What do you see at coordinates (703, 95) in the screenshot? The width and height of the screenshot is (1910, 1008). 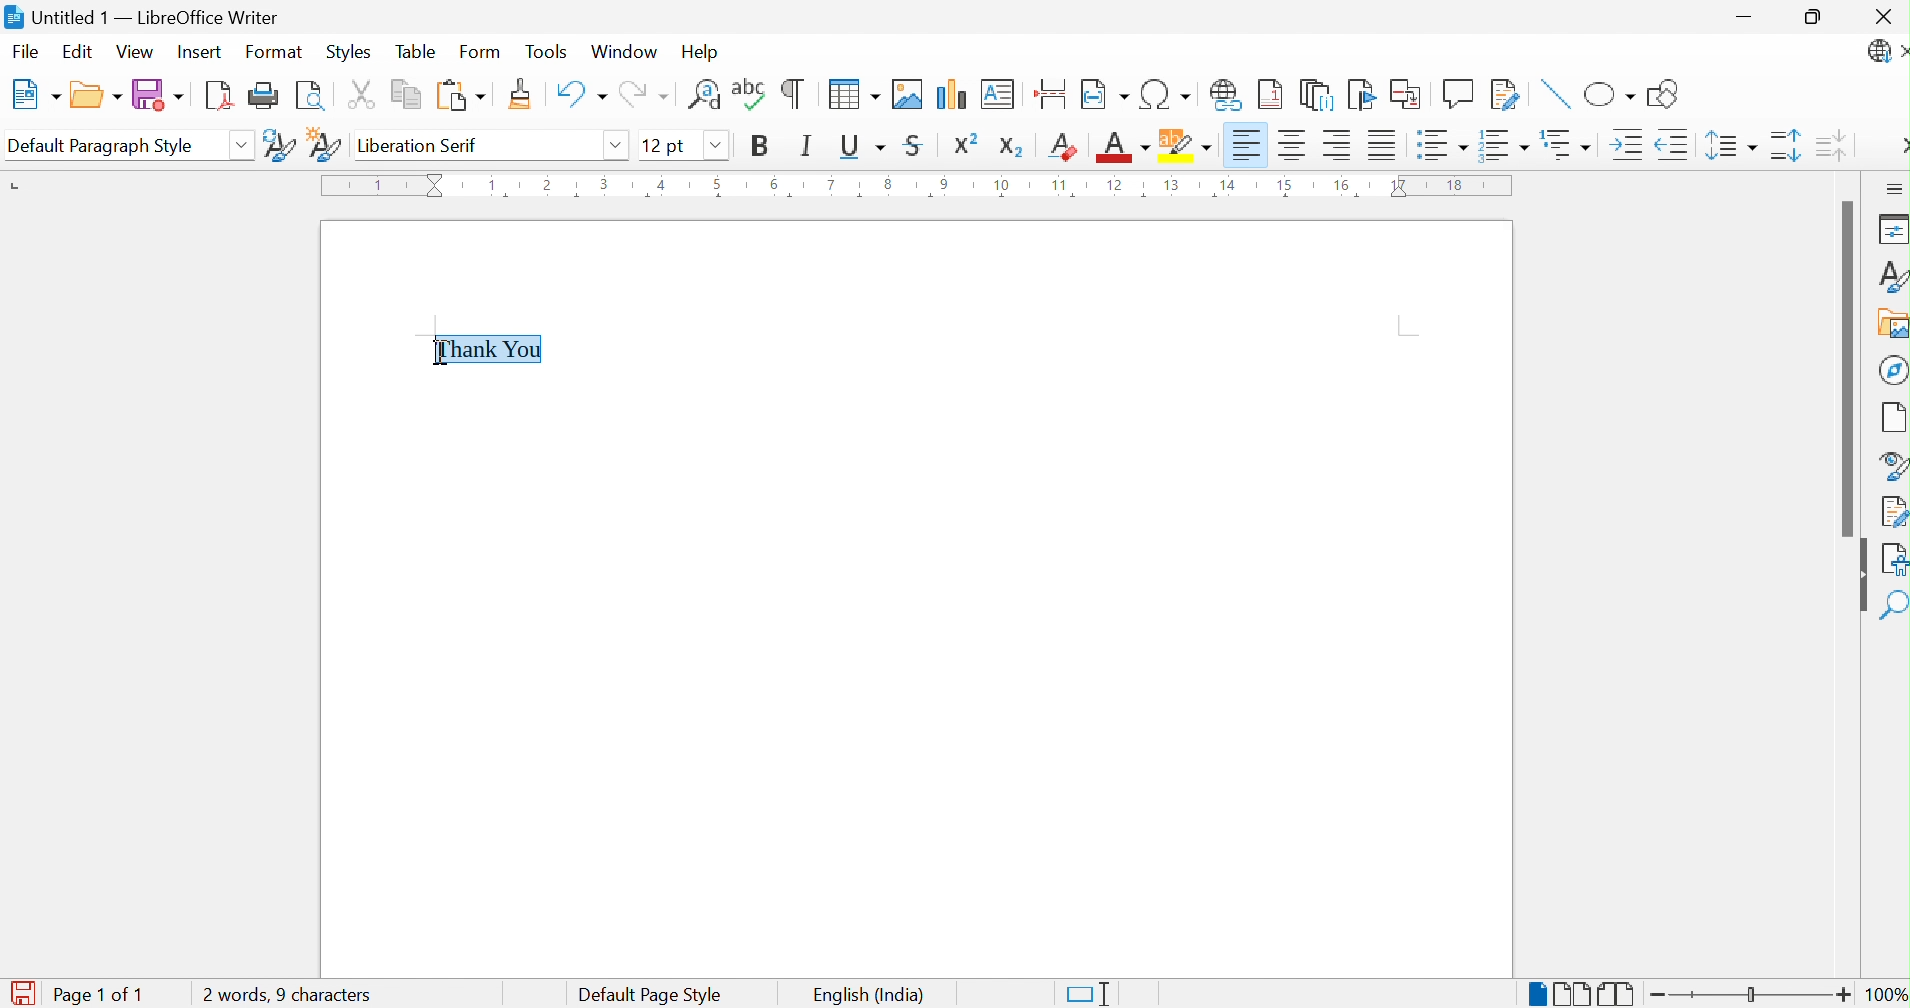 I see `Find and Replace` at bounding box center [703, 95].